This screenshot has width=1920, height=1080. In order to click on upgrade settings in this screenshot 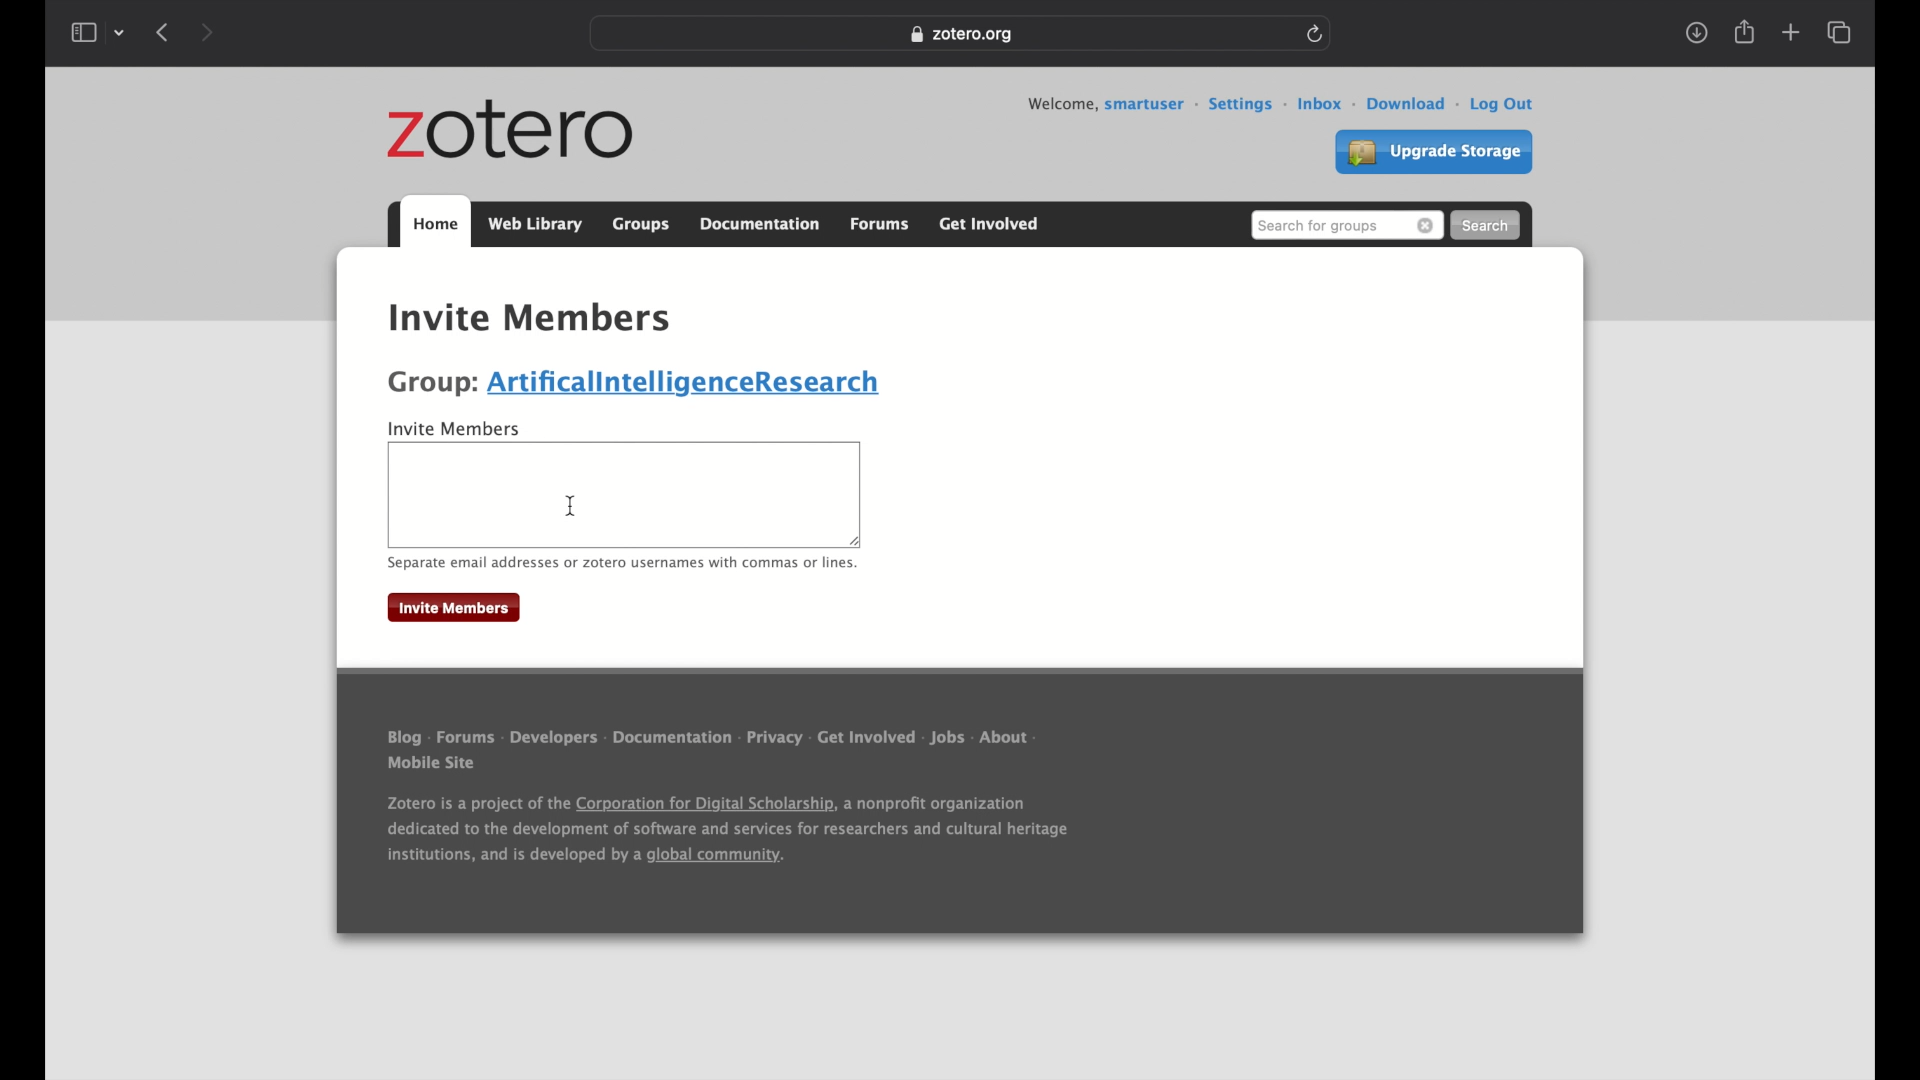, I will do `click(1434, 152)`.